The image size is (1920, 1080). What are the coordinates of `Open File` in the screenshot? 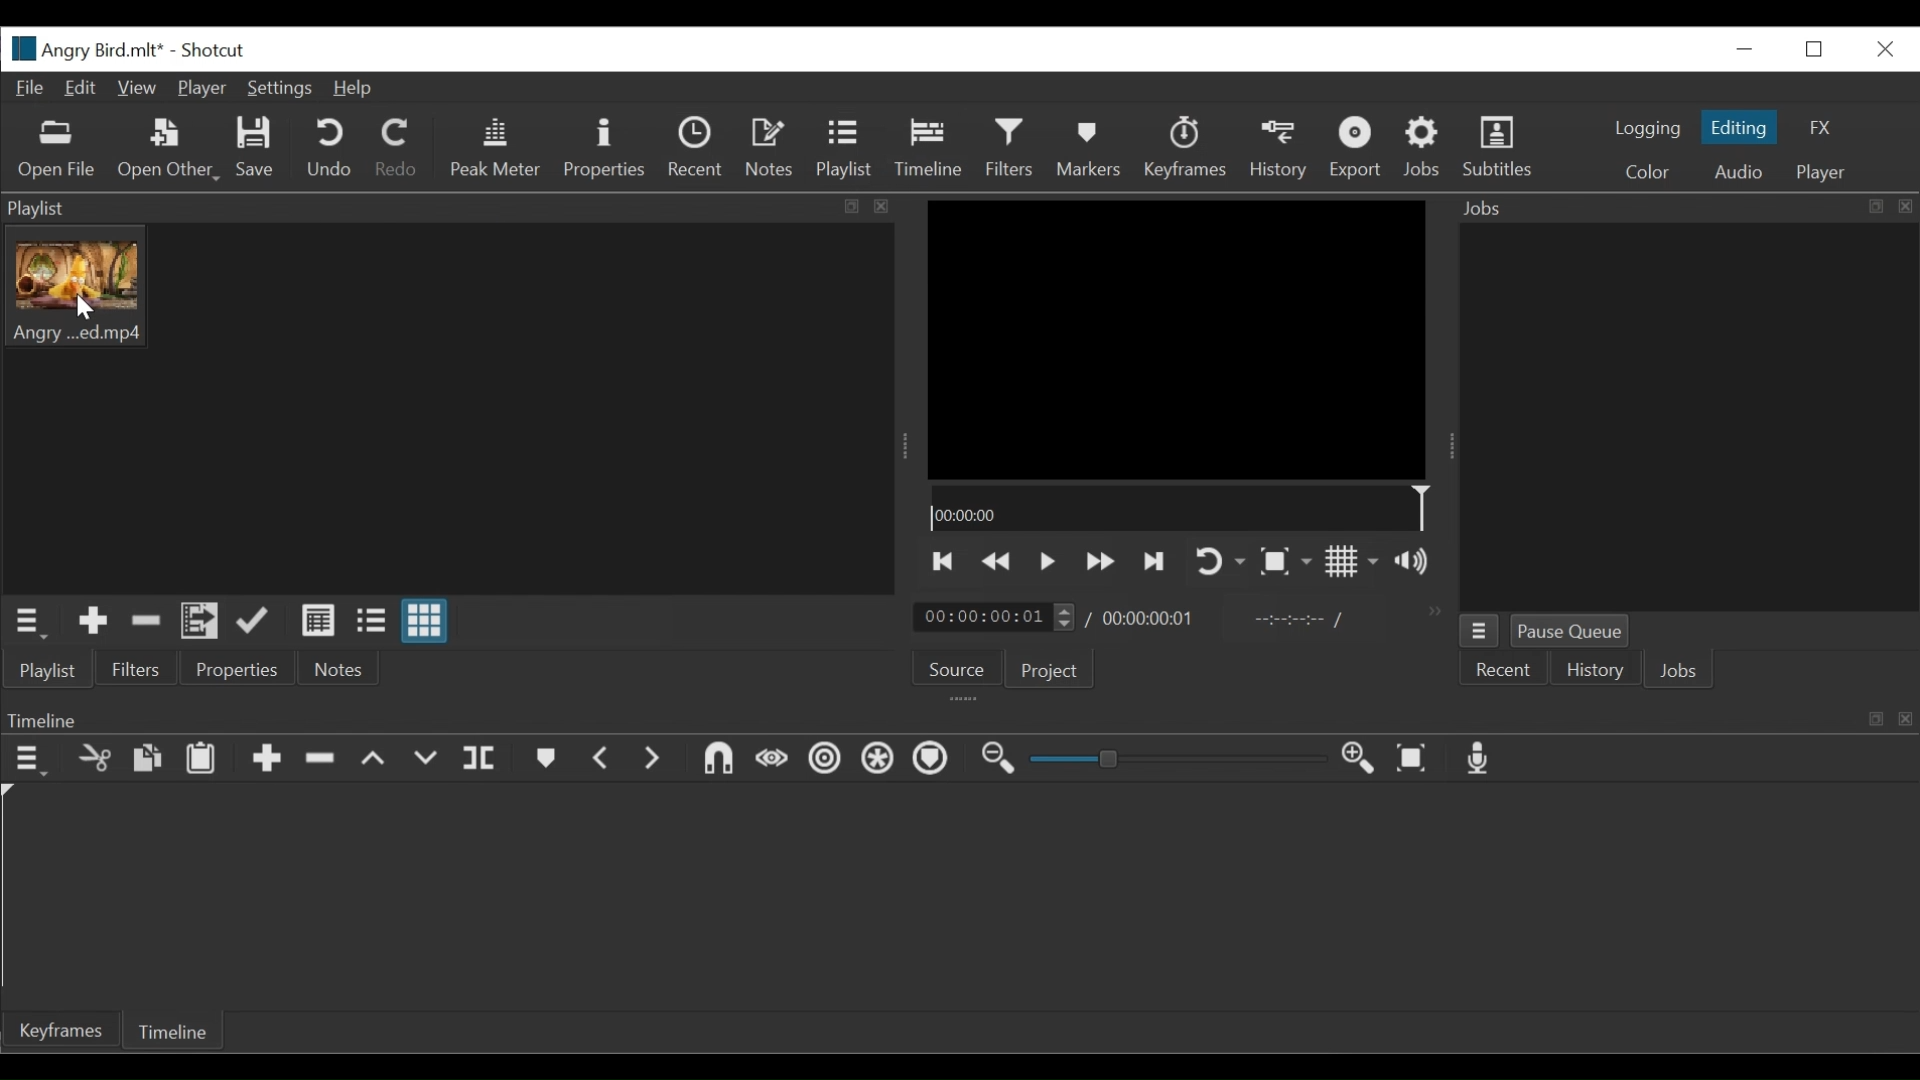 It's located at (56, 153).